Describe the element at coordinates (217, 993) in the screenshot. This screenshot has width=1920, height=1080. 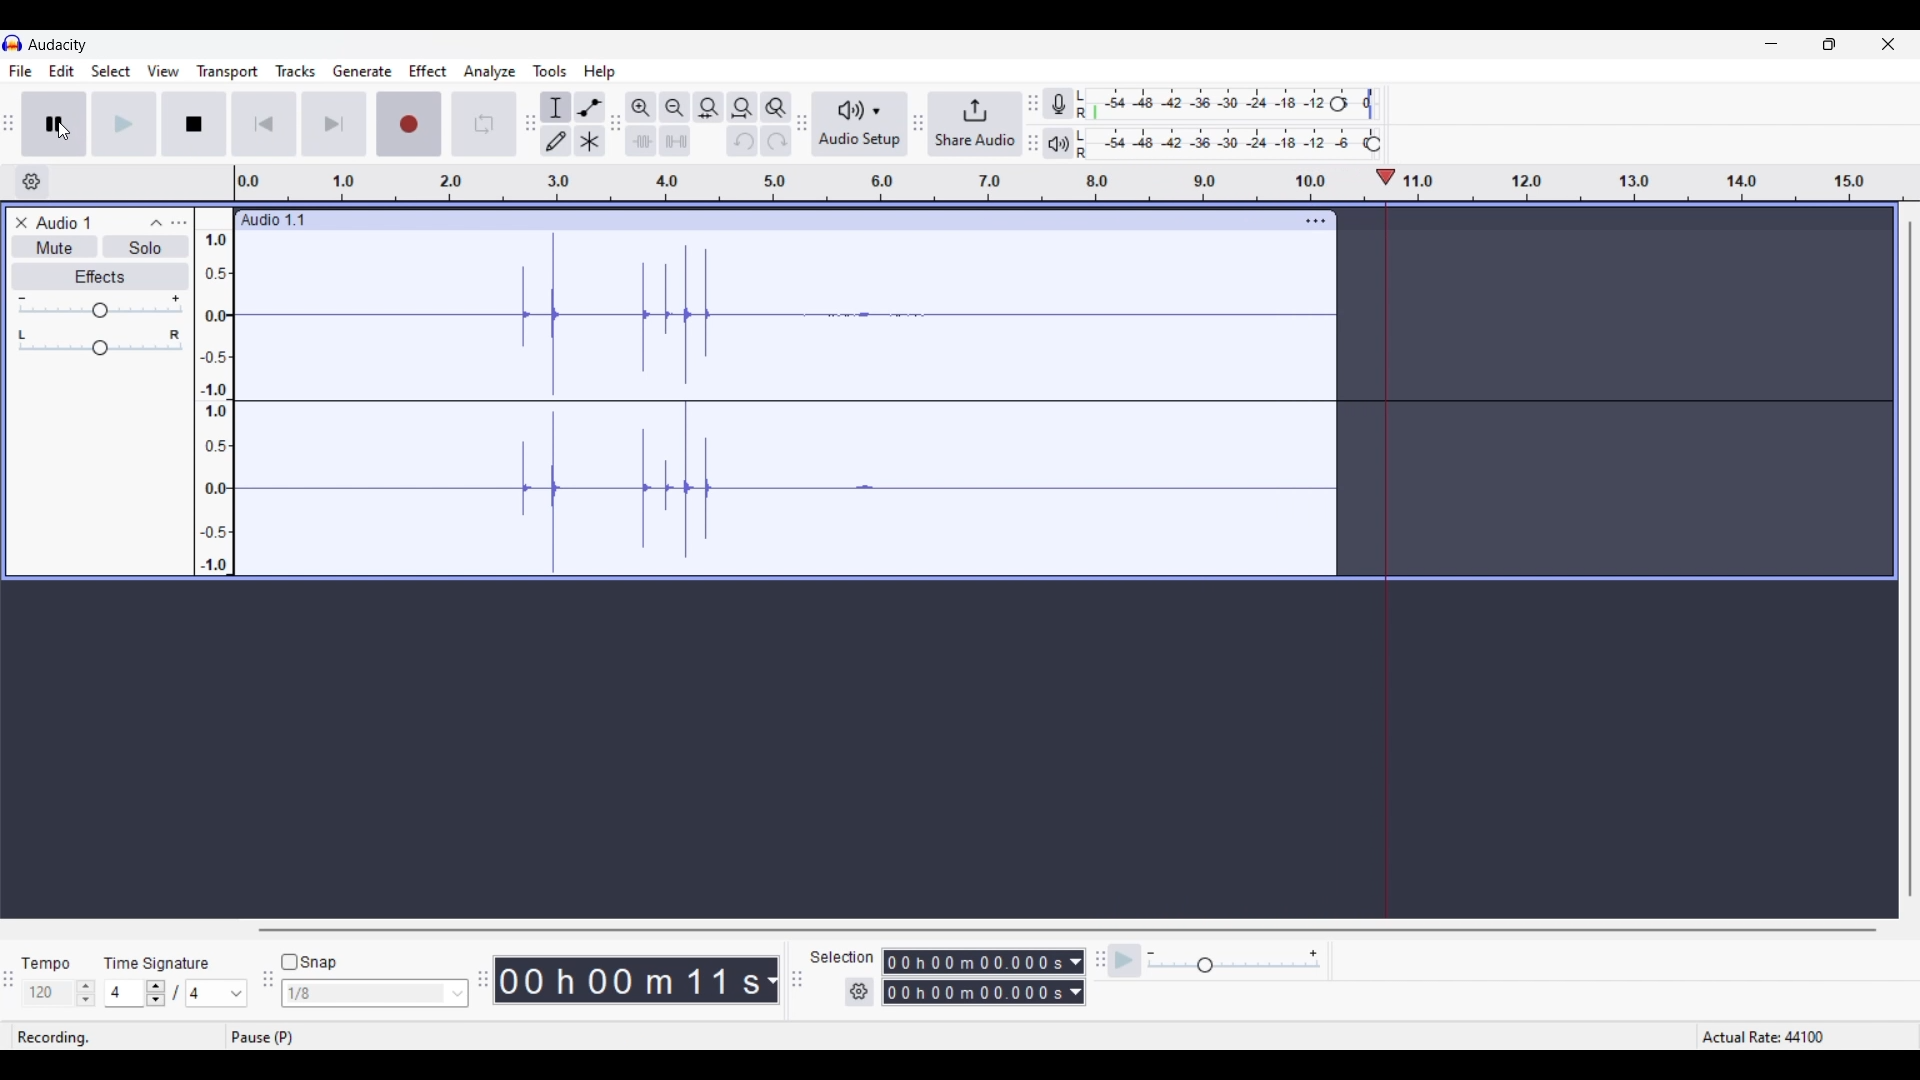
I see `4` at that location.